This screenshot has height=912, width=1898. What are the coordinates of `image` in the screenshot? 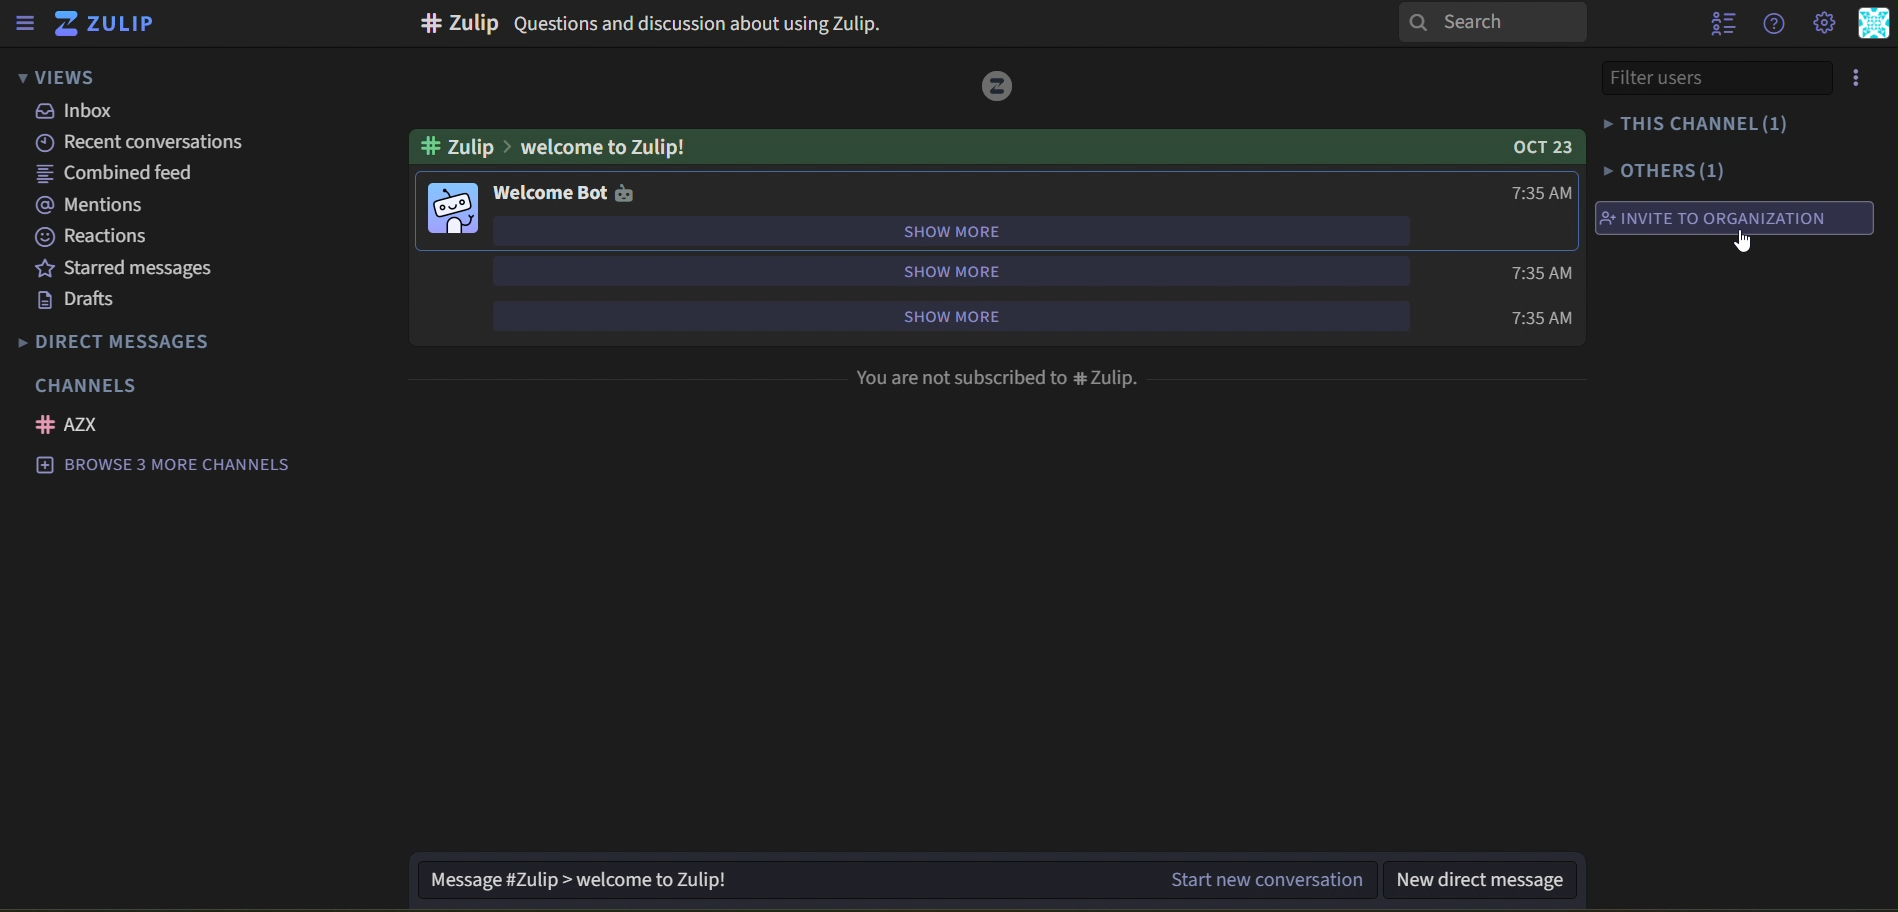 It's located at (997, 86).